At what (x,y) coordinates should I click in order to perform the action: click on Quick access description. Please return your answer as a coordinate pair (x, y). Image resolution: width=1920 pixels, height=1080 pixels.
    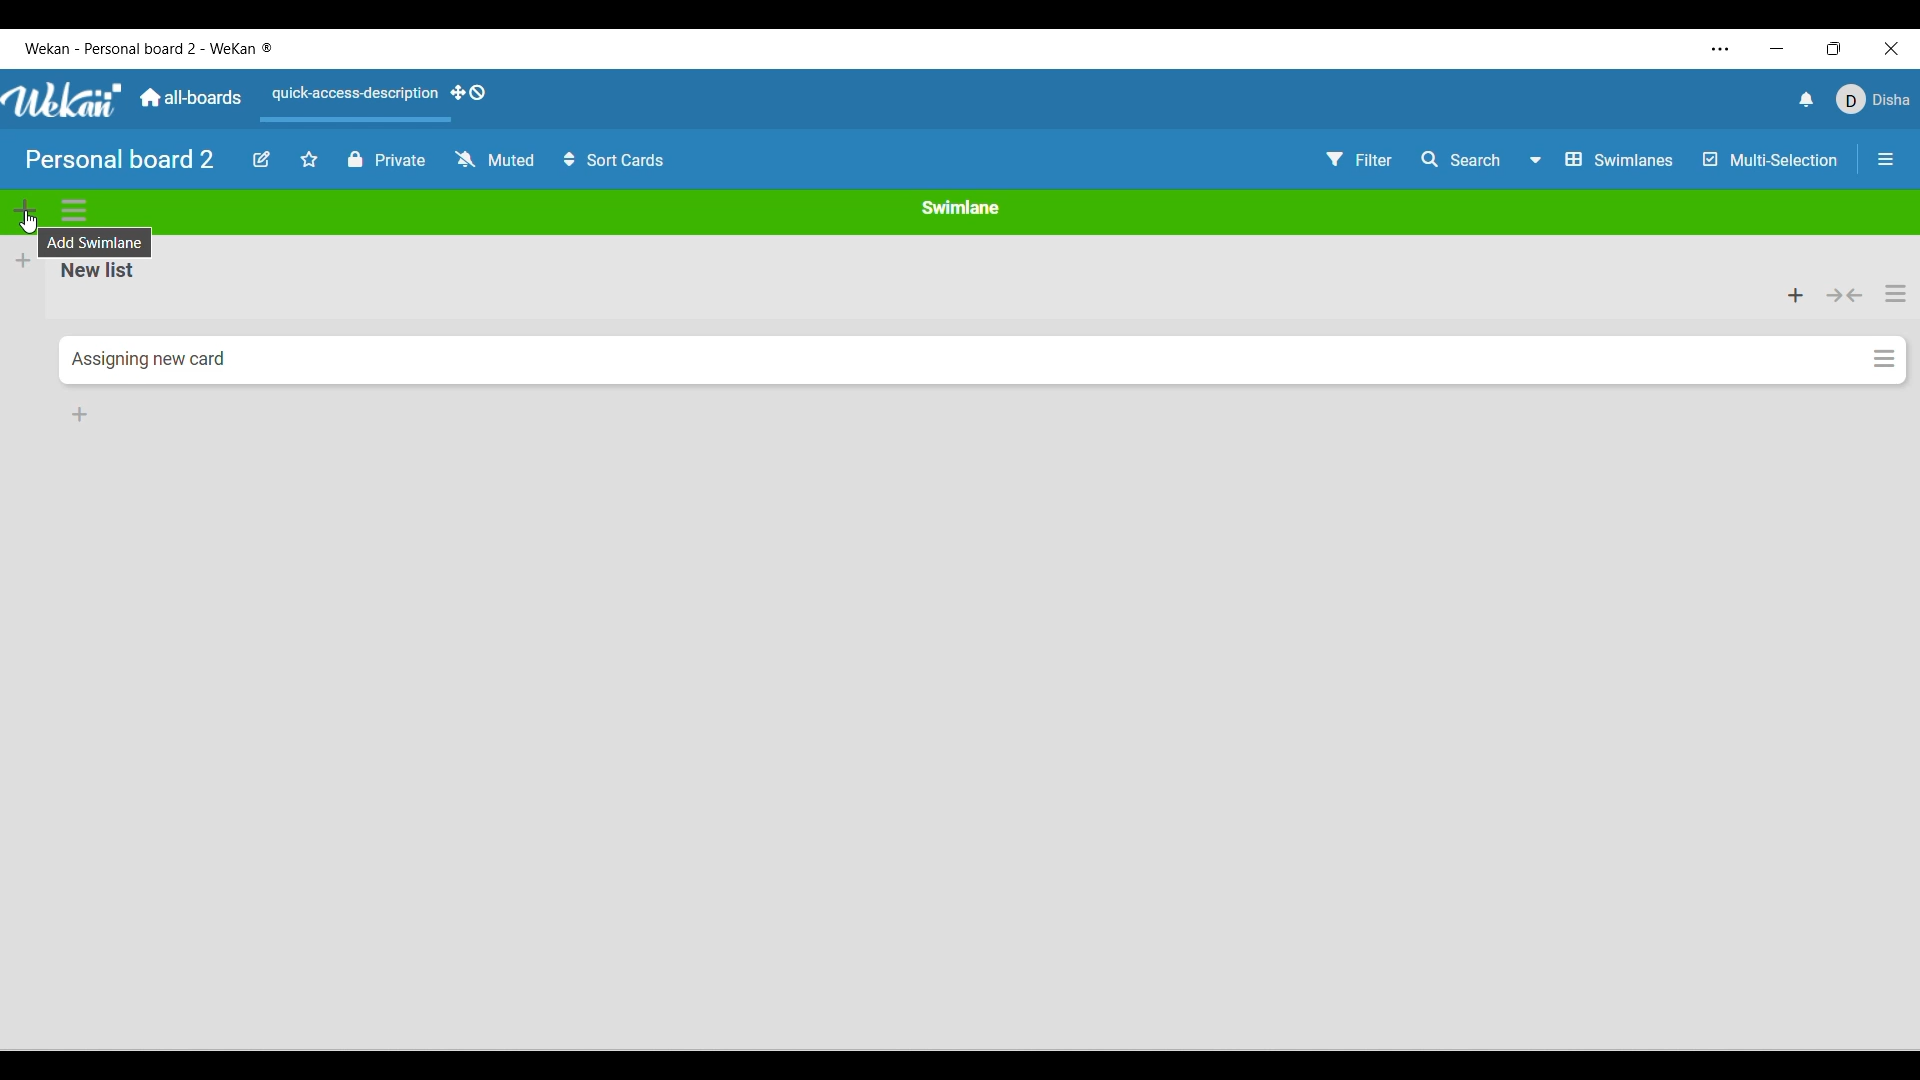
    Looking at the image, I should click on (351, 102).